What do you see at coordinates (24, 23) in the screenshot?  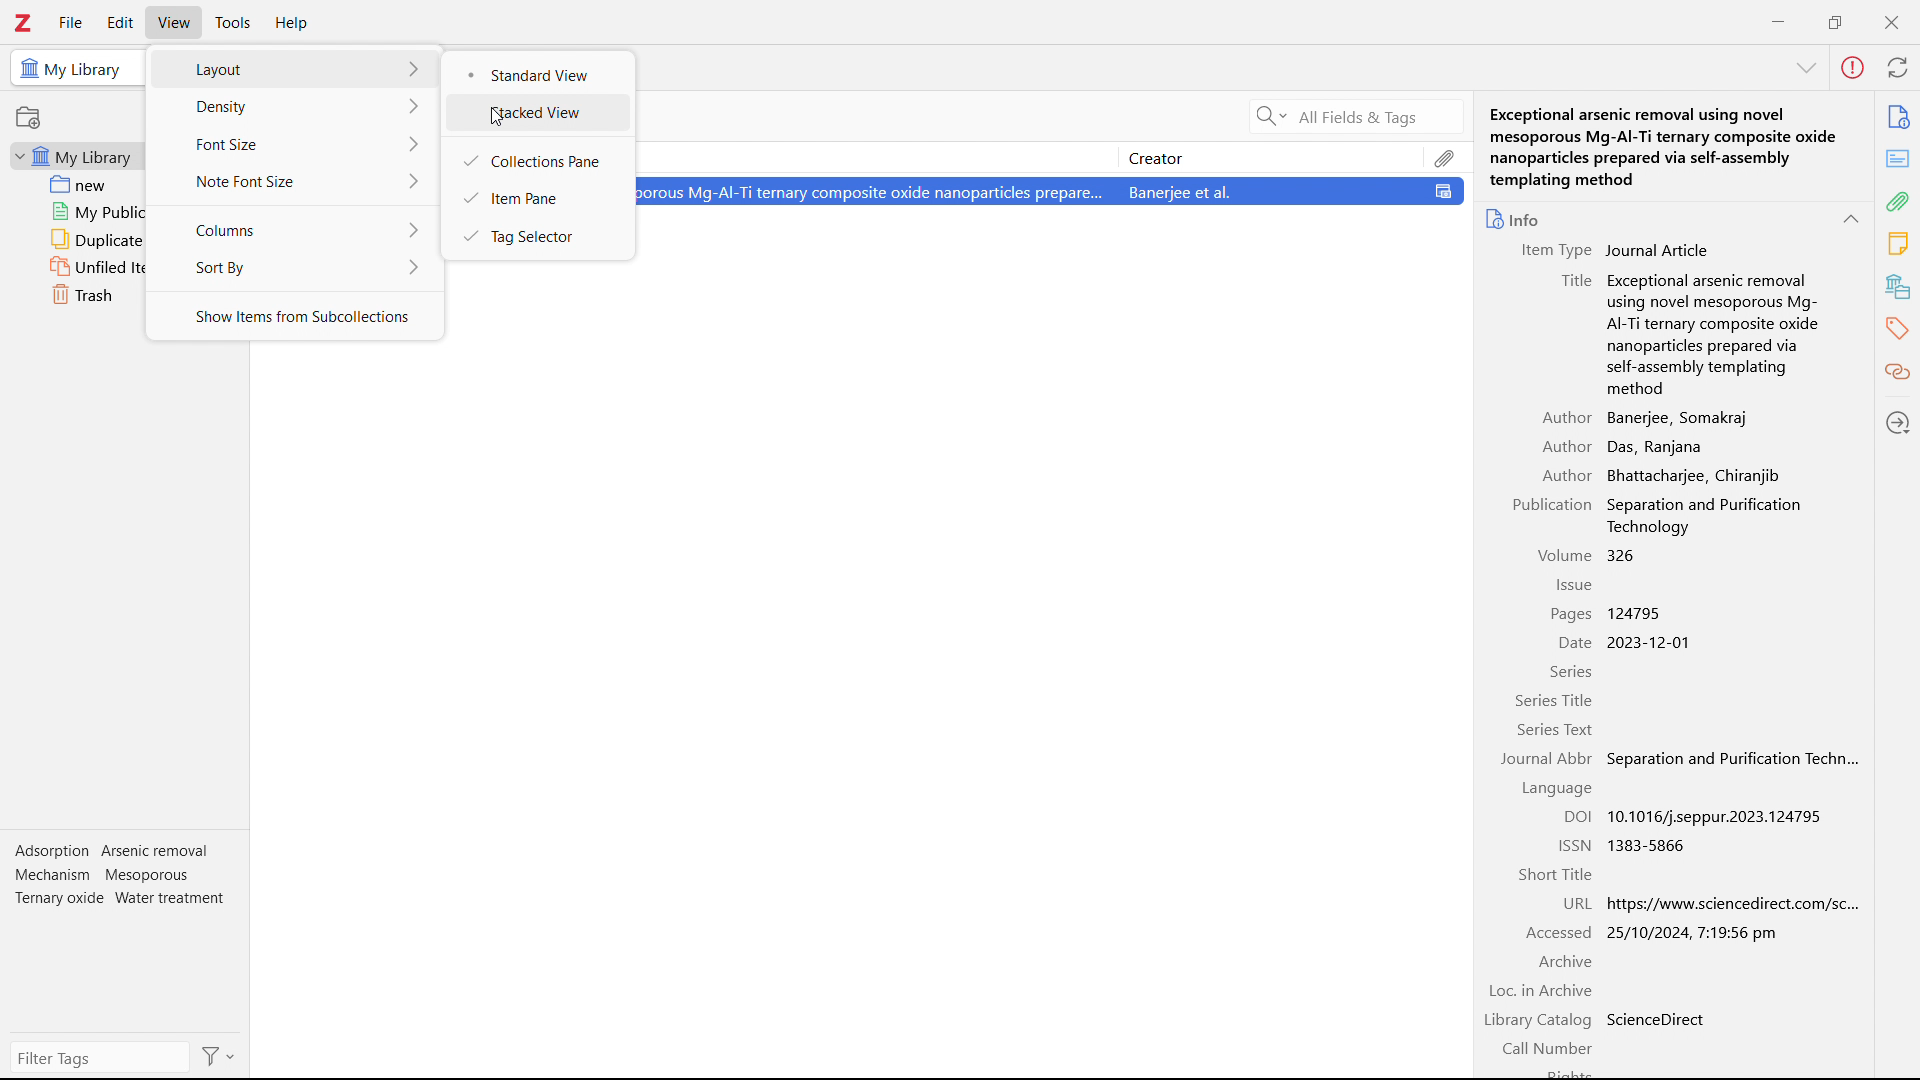 I see `logo` at bounding box center [24, 23].